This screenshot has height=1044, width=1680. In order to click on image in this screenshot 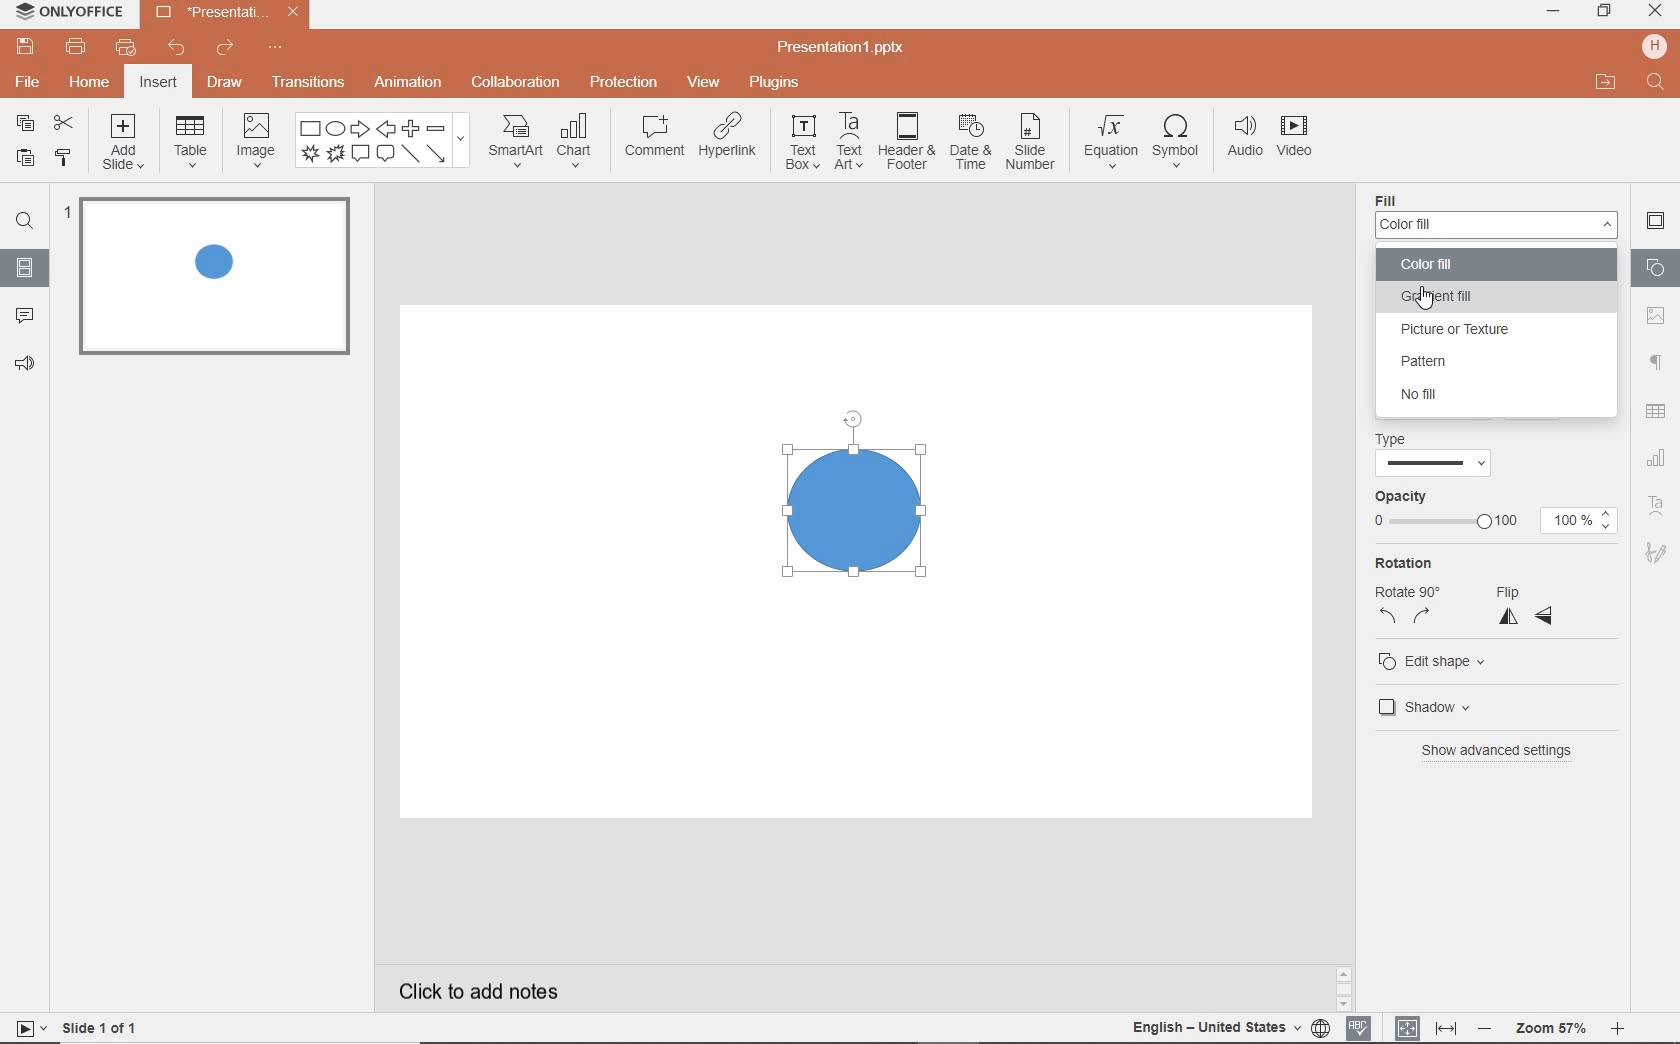, I will do `click(255, 144)`.